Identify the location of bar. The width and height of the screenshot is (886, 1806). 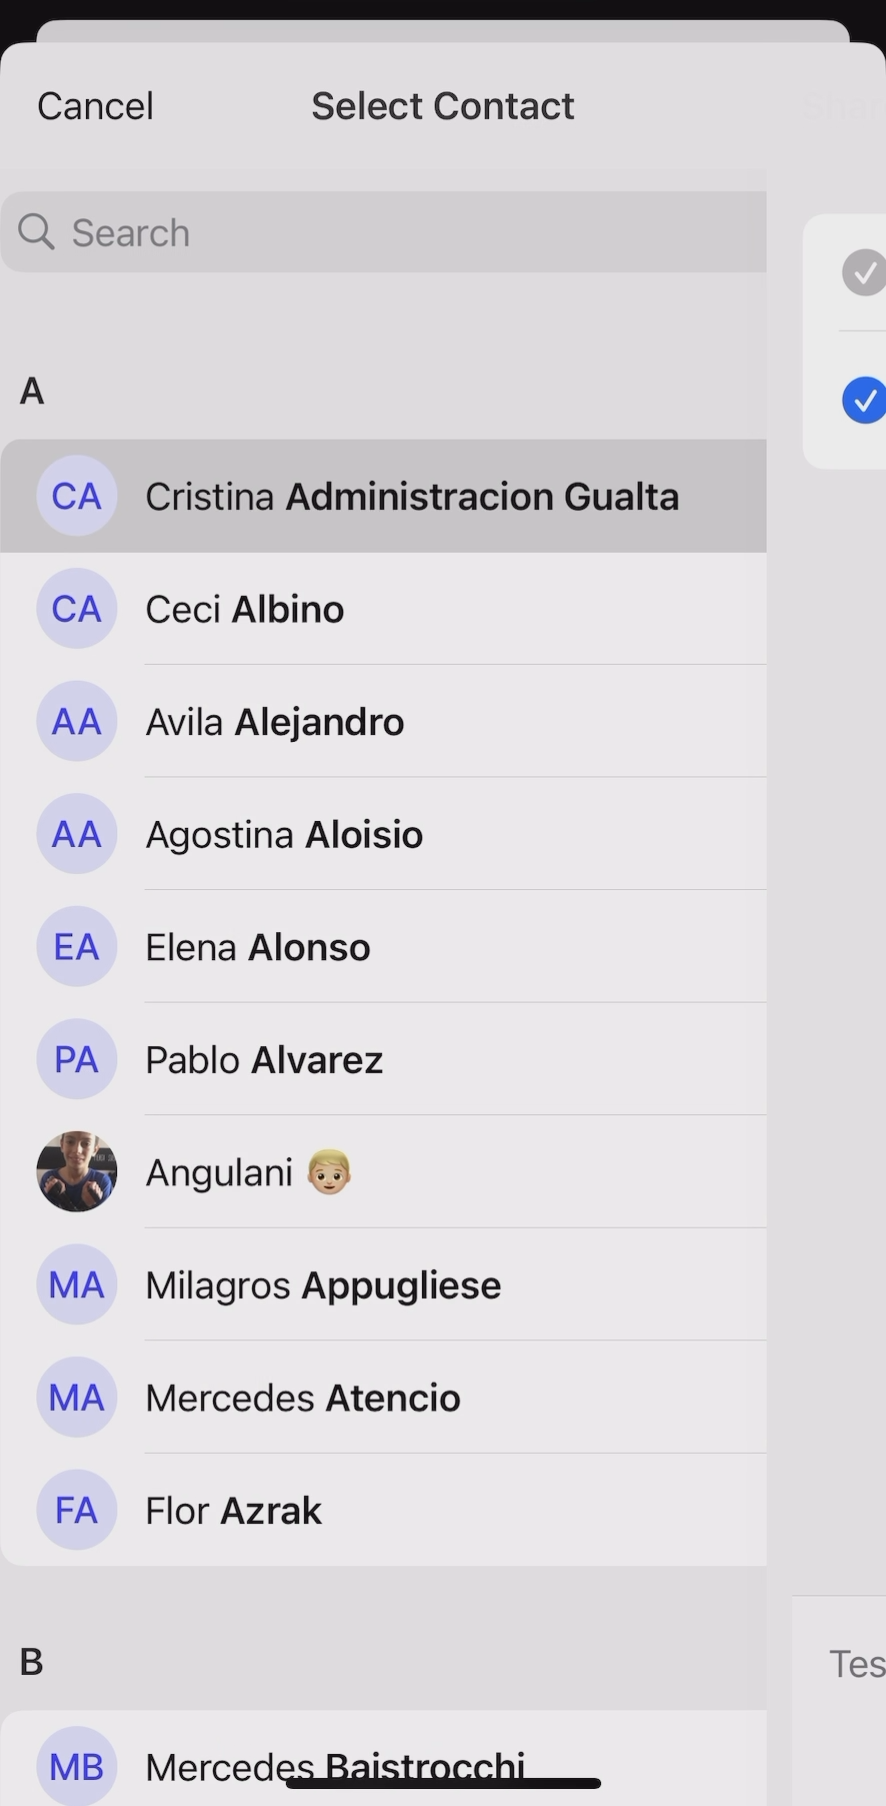
(449, 1785).